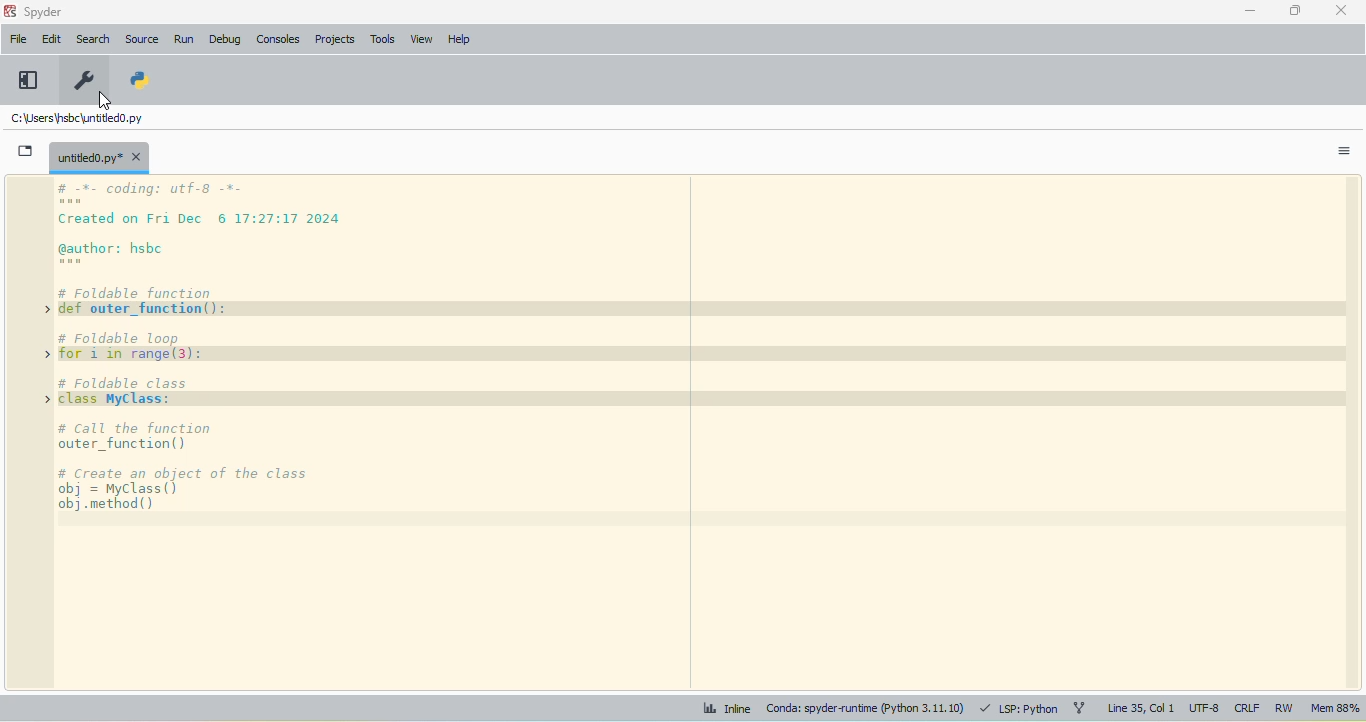 The width and height of the screenshot is (1366, 722). I want to click on PYTHONPATH manager, so click(137, 80).